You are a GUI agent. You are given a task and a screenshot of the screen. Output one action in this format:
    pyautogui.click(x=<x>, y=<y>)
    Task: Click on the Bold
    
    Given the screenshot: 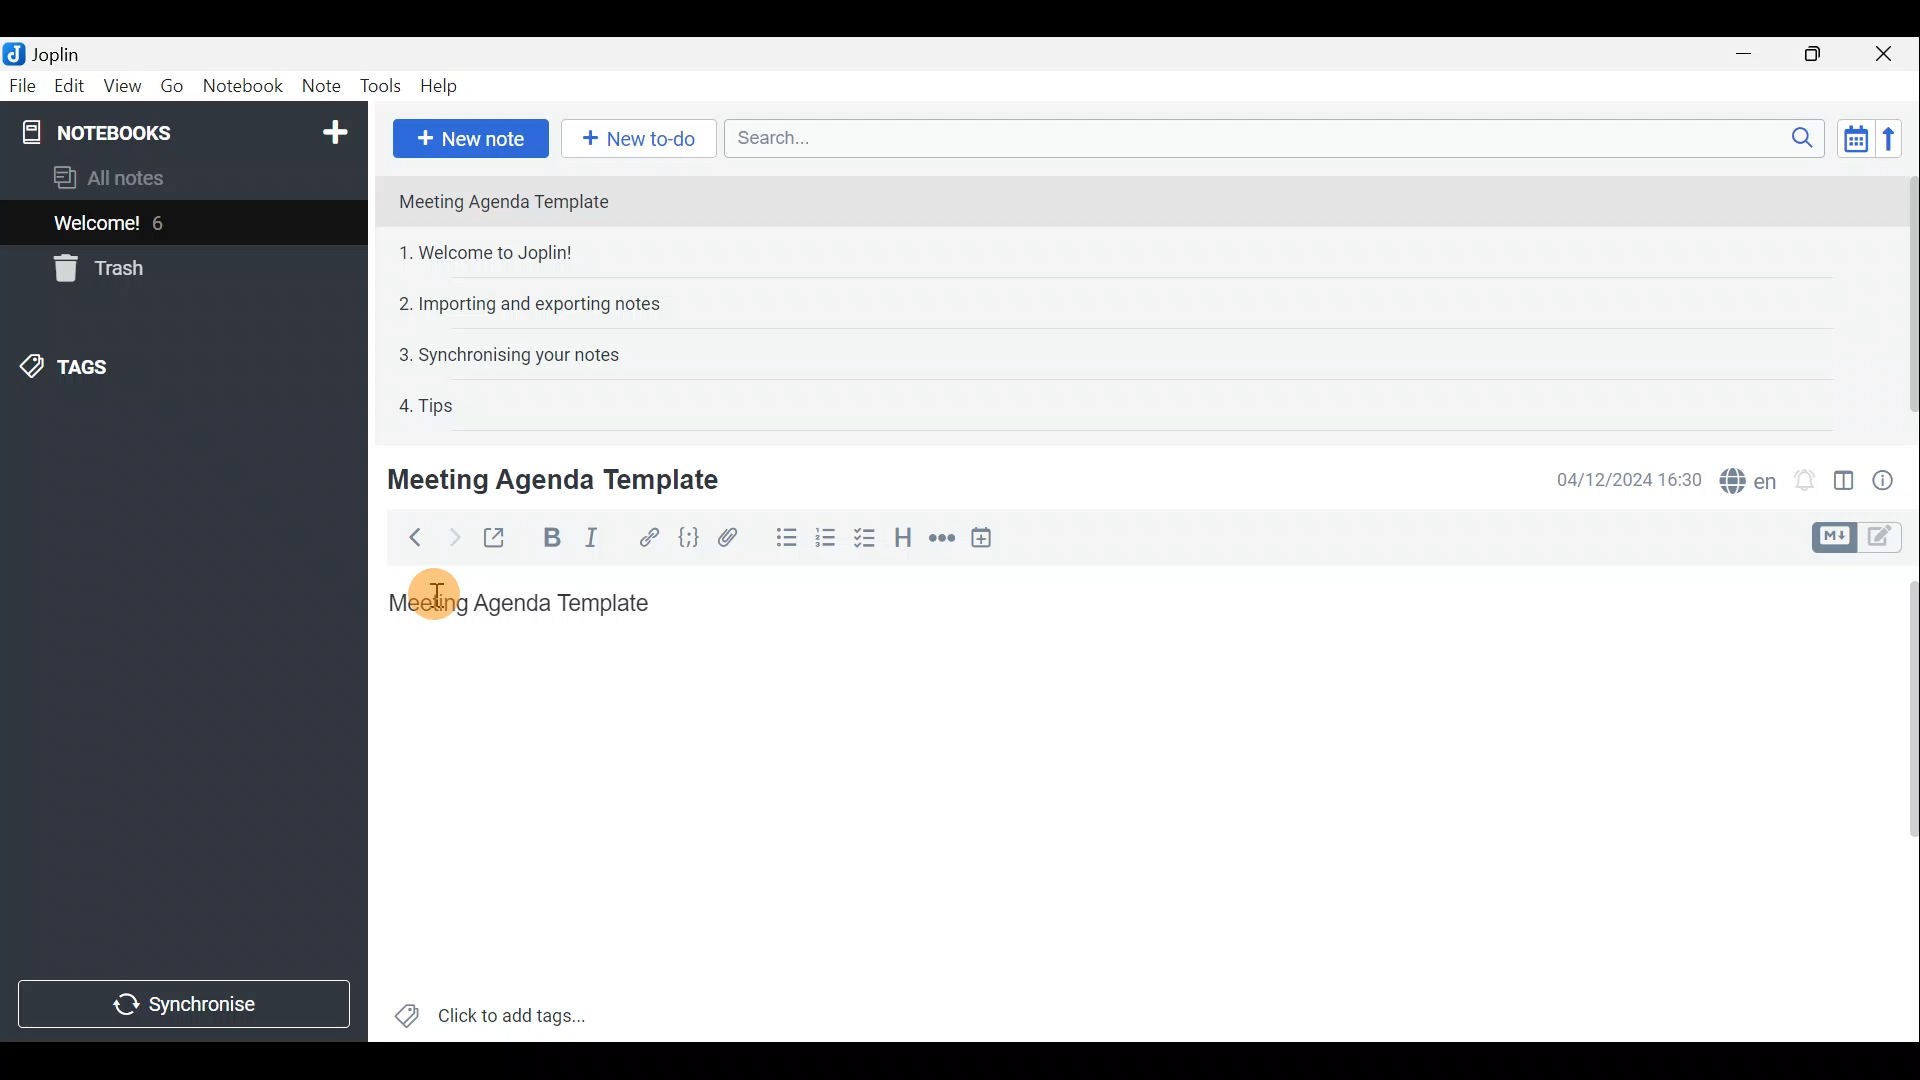 What is the action you would take?
    pyautogui.click(x=550, y=538)
    